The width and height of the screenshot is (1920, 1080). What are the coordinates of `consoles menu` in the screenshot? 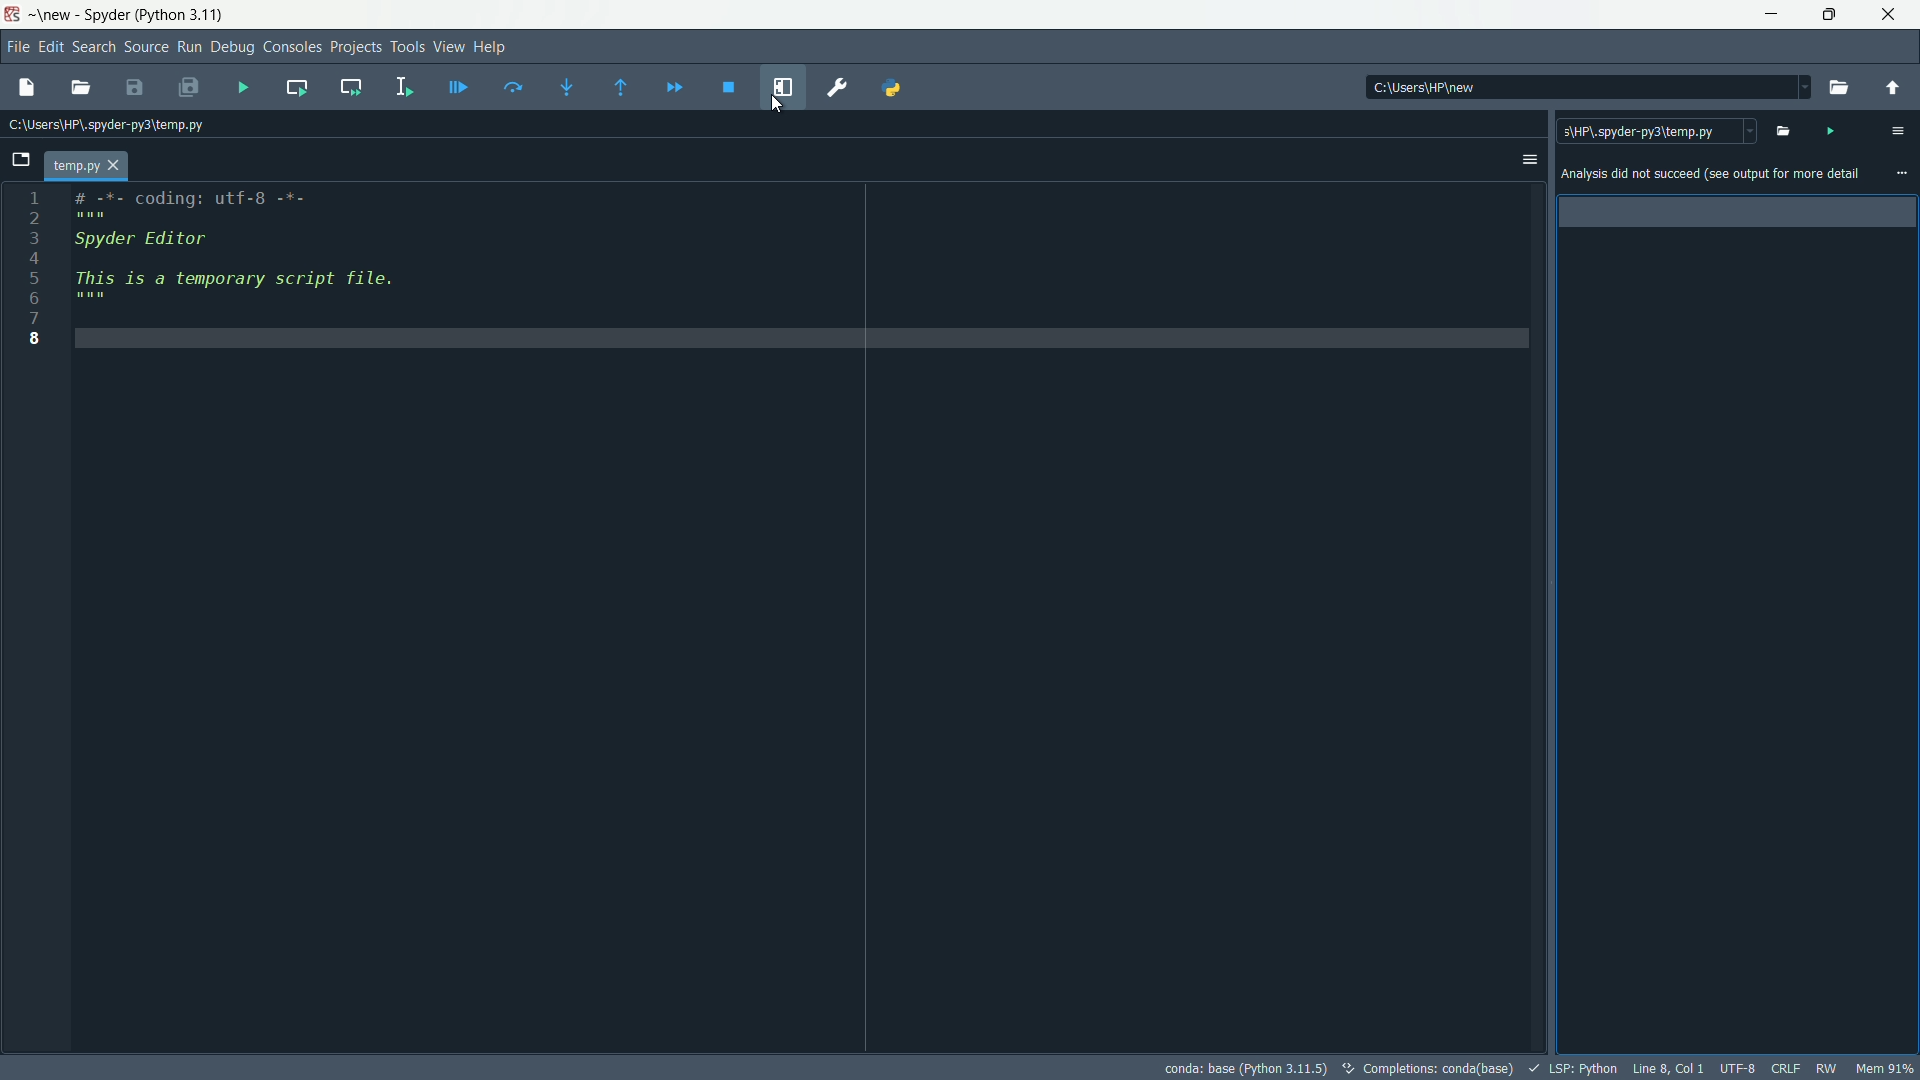 It's located at (289, 46).